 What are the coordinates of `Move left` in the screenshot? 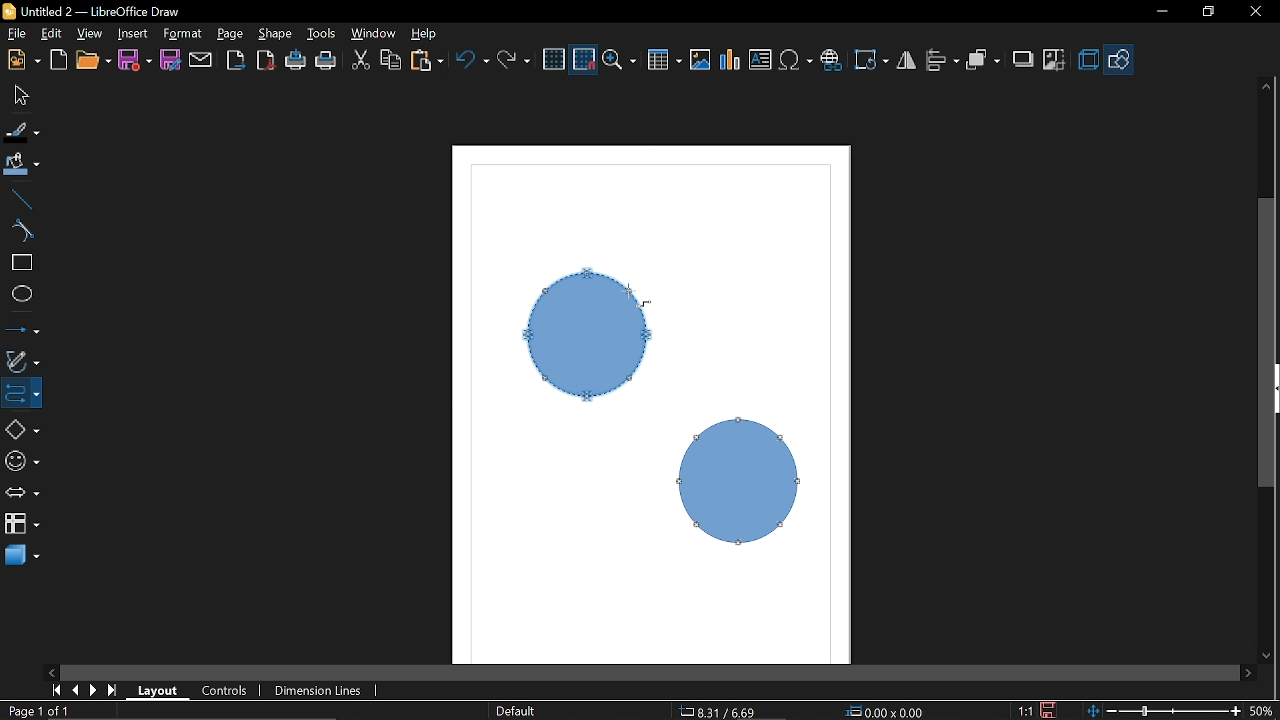 It's located at (51, 672).